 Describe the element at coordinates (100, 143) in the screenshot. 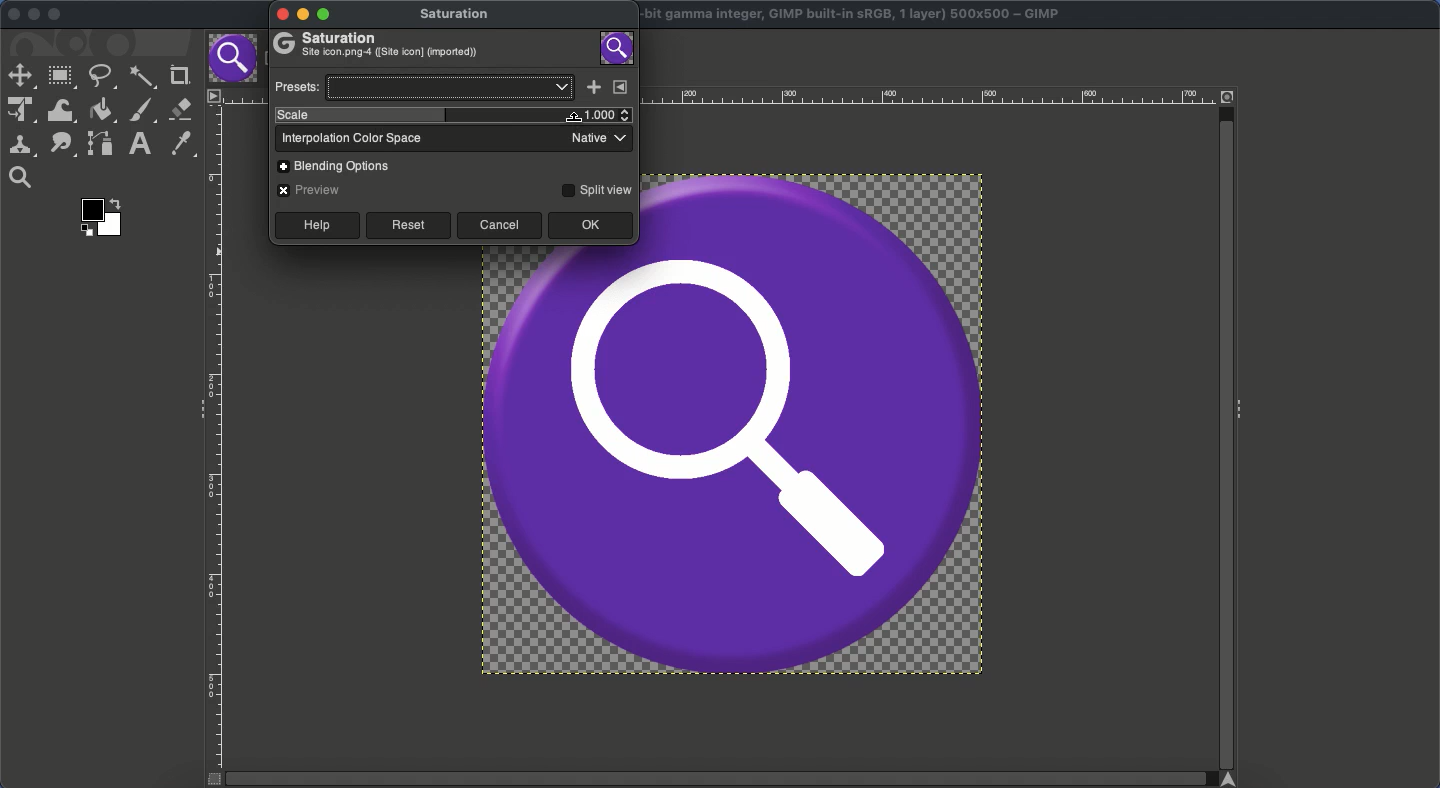

I see `Path` at that location.